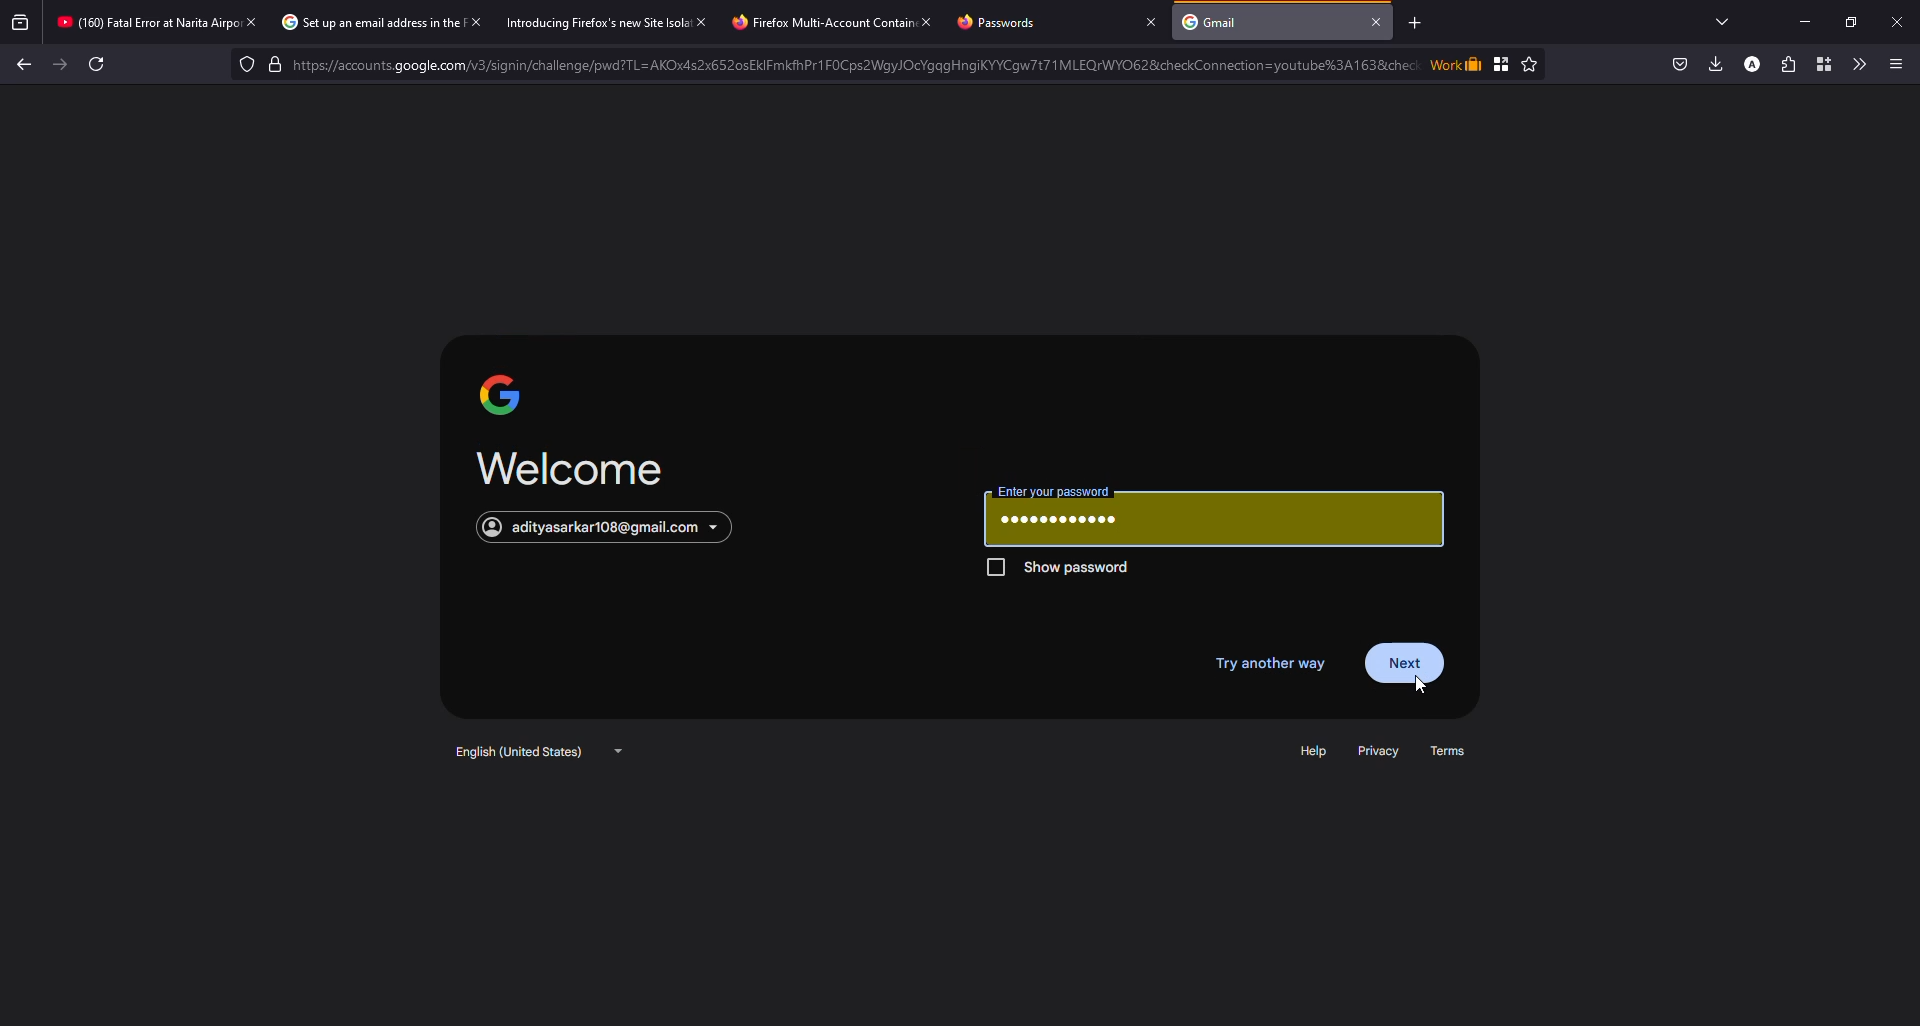 The width and height of the screenshot is (1920, 1026). Describe the element at coordinates (97, 62) in the screenshot. I see `Refresh` at that location.